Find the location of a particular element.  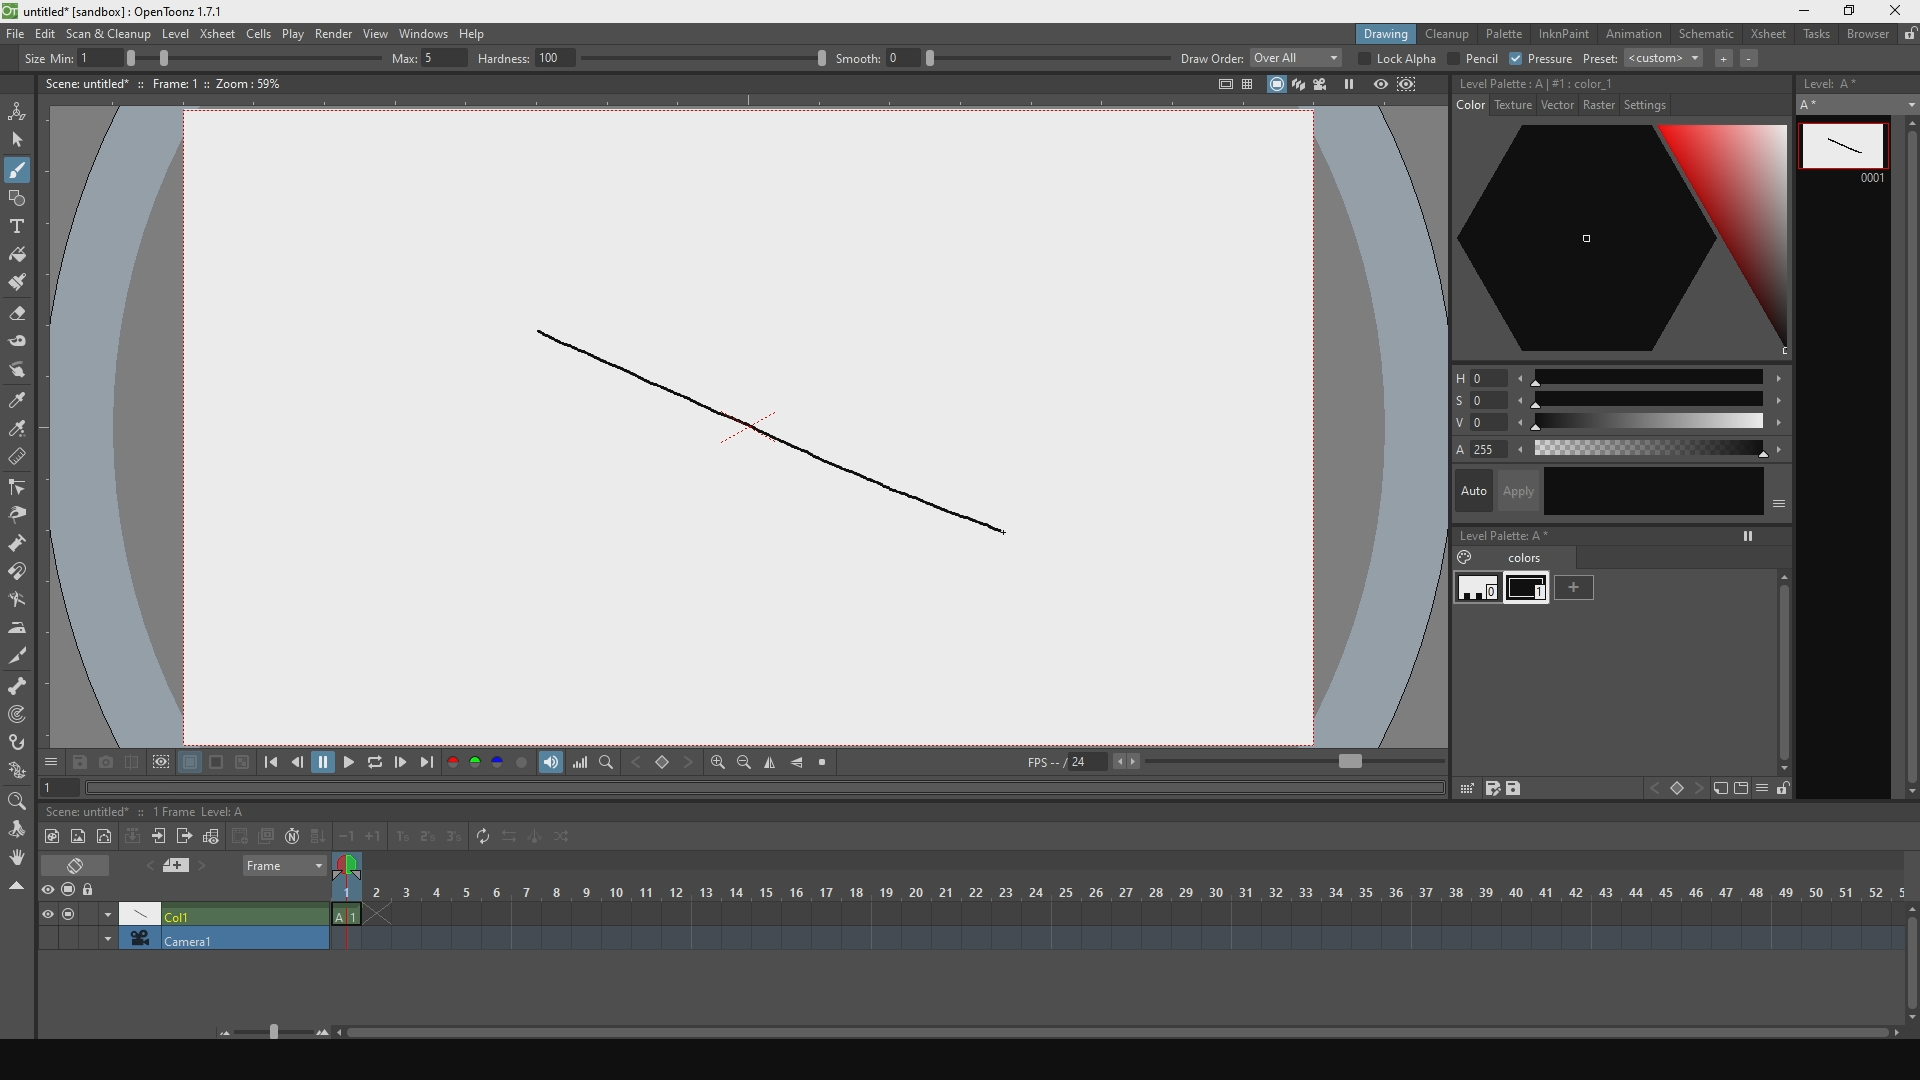

align vertically is located at coordinates (773, 762).